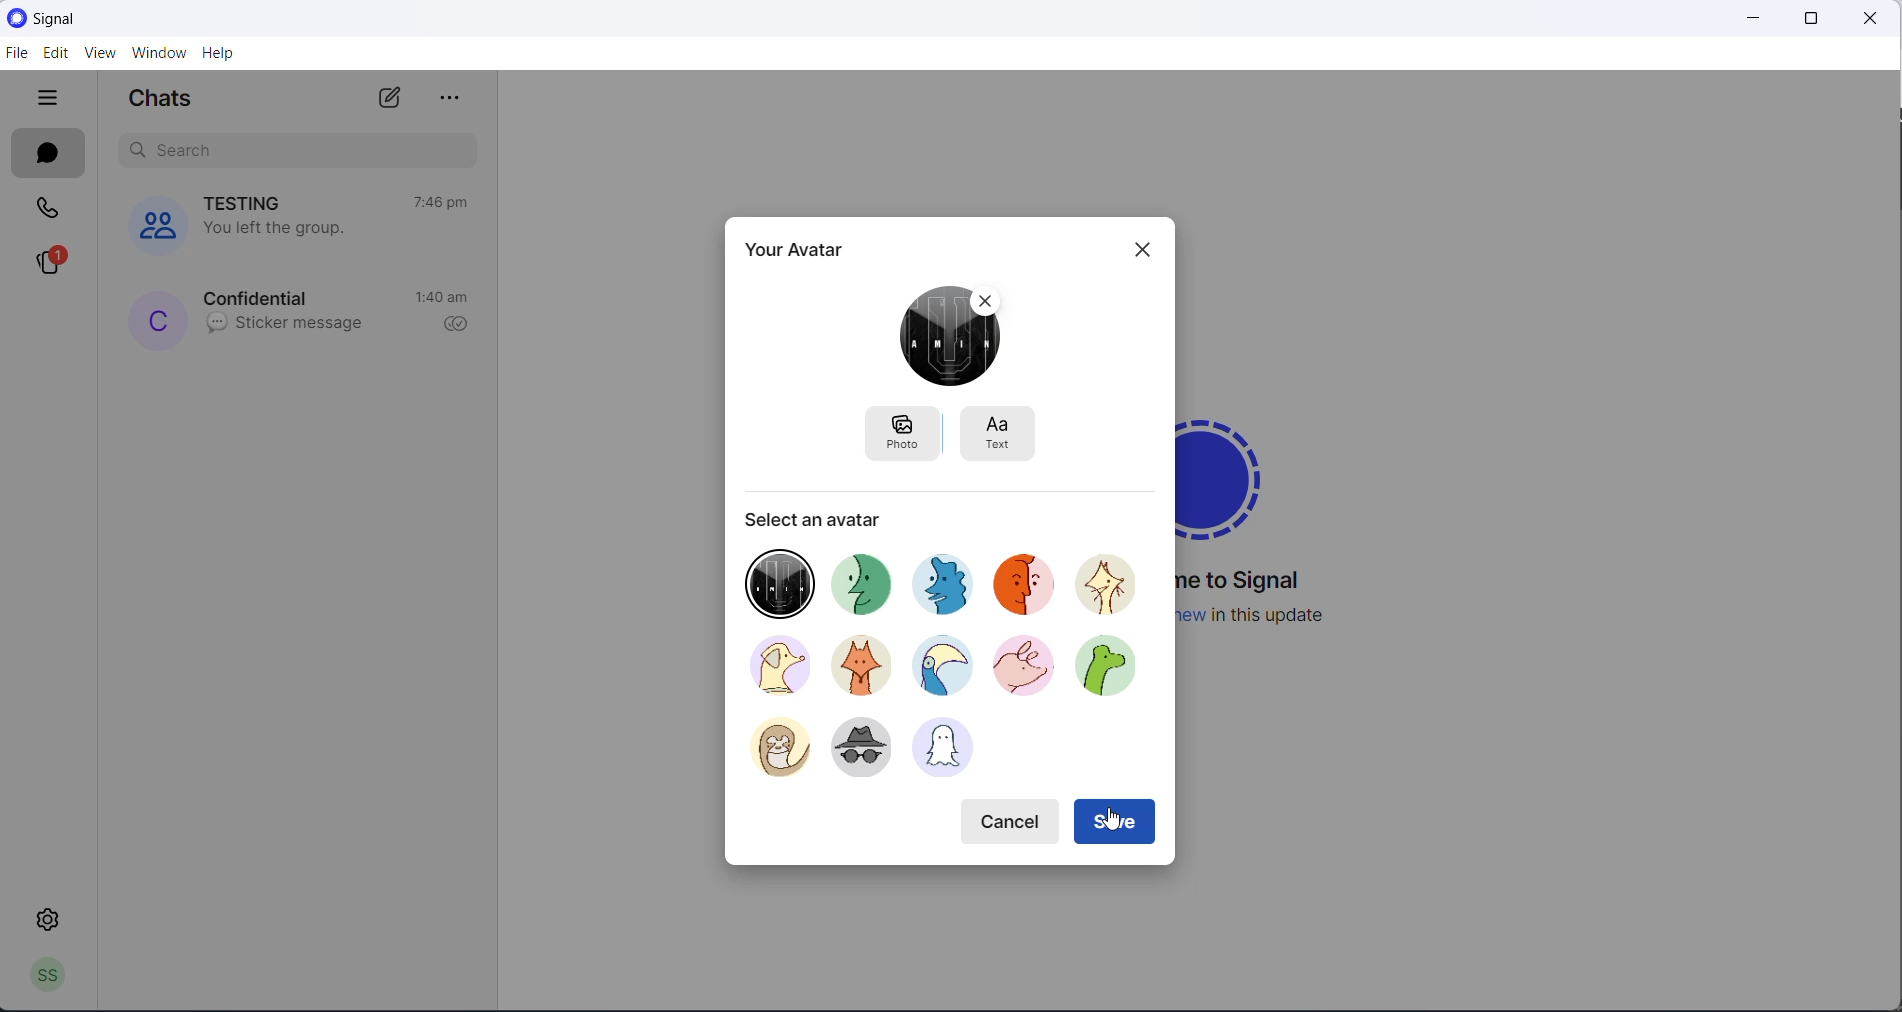 The image size is (1902, 1012). Describe the element at coordinates (439, 202) in the screenshot. I see `last active time` at that location.